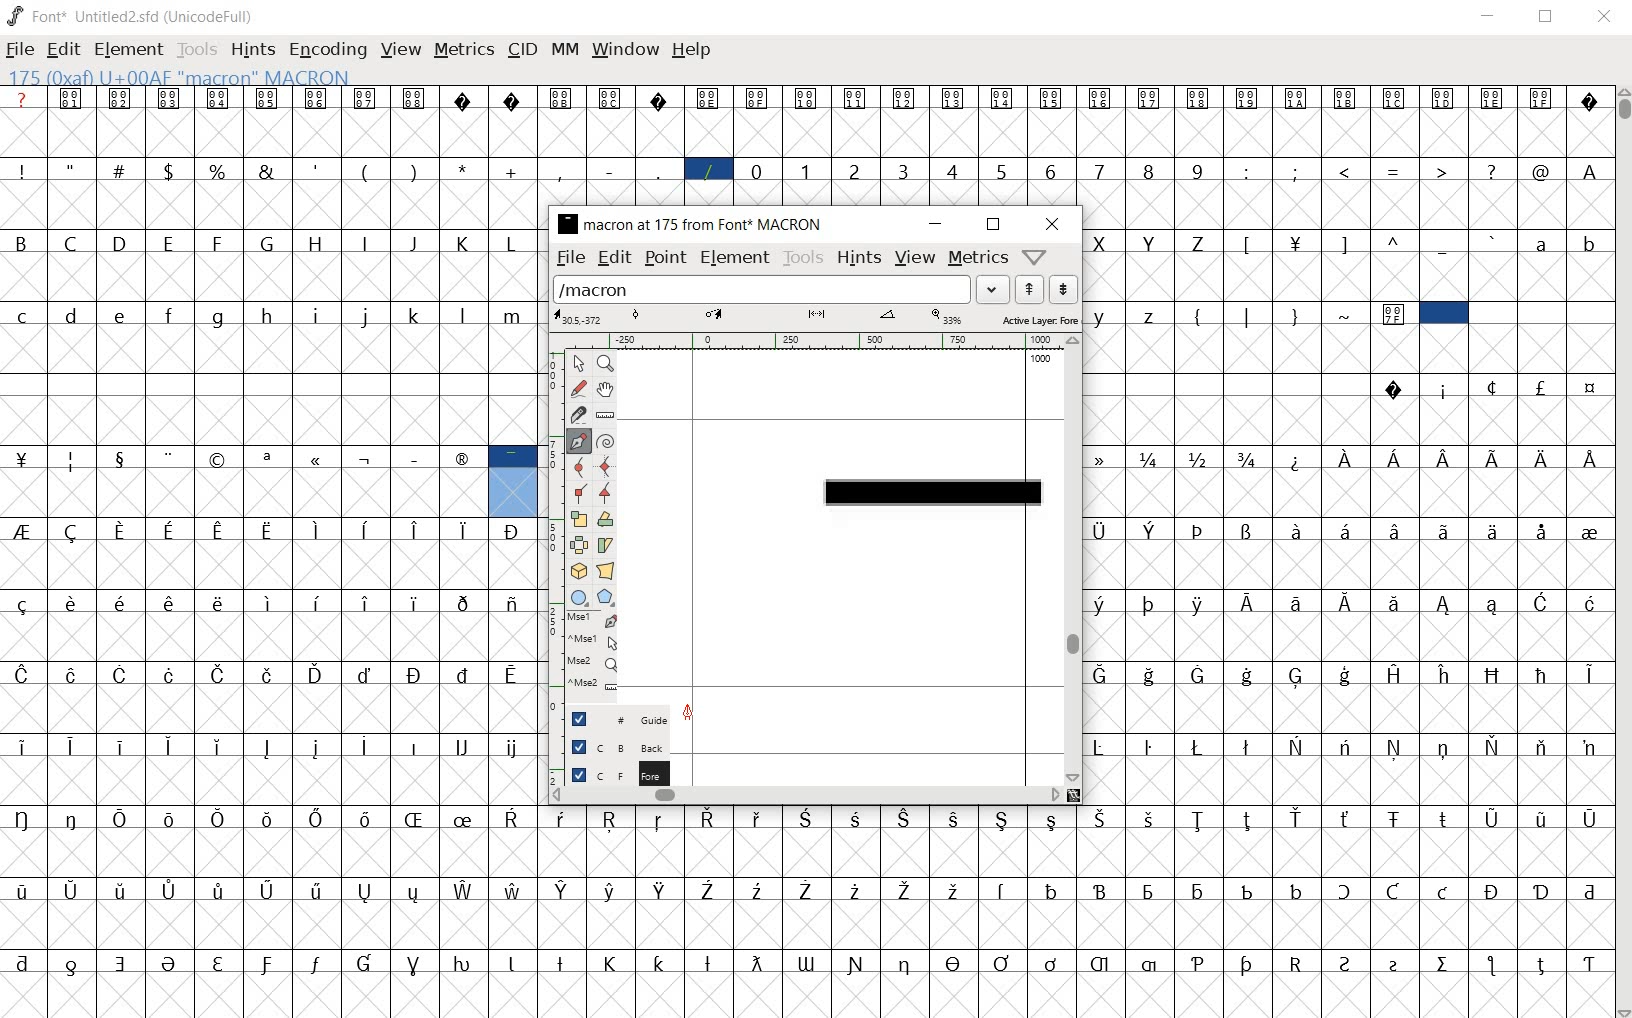 Image resolution: width=1632 pixels, height=1018 pixels. Describe the element at coordinates (173, 819) in the screenshot. I see `Symbol` at that location.